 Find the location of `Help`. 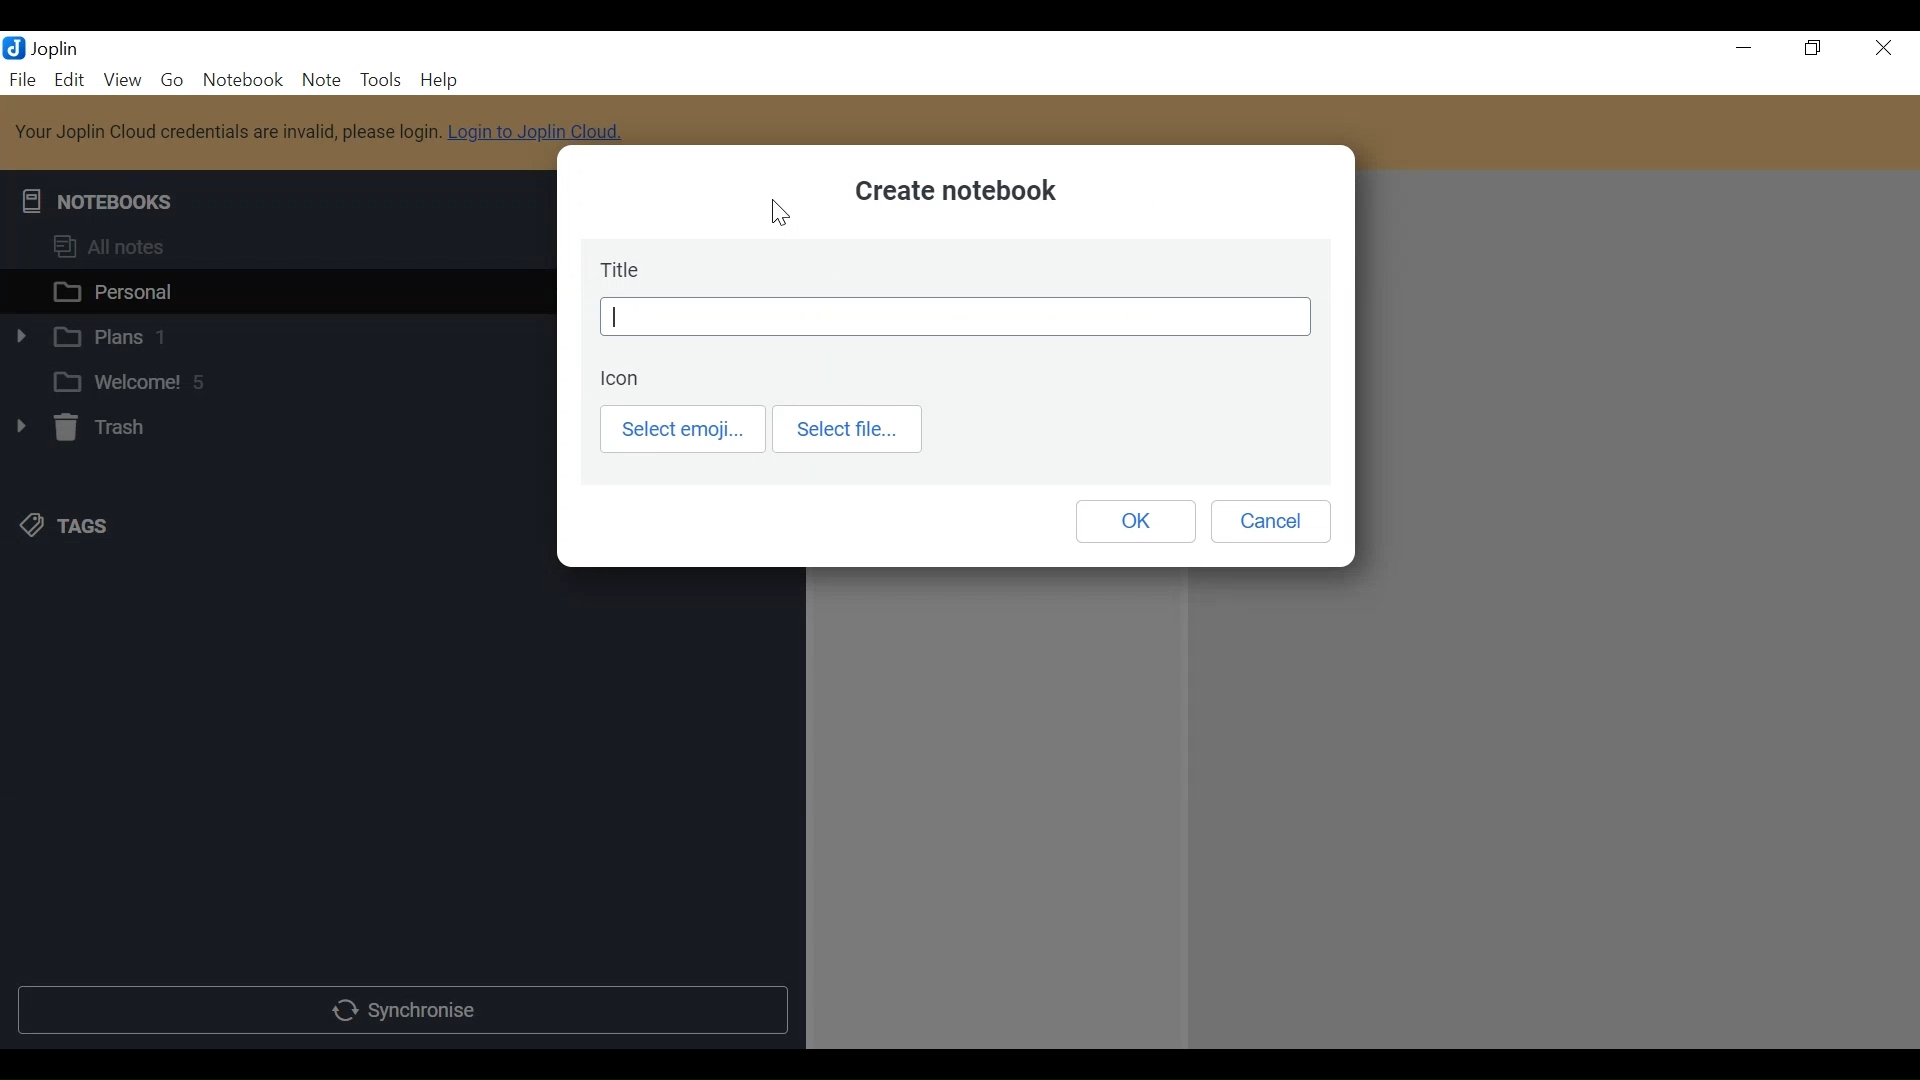

Help is located at coordinates (436, 79).